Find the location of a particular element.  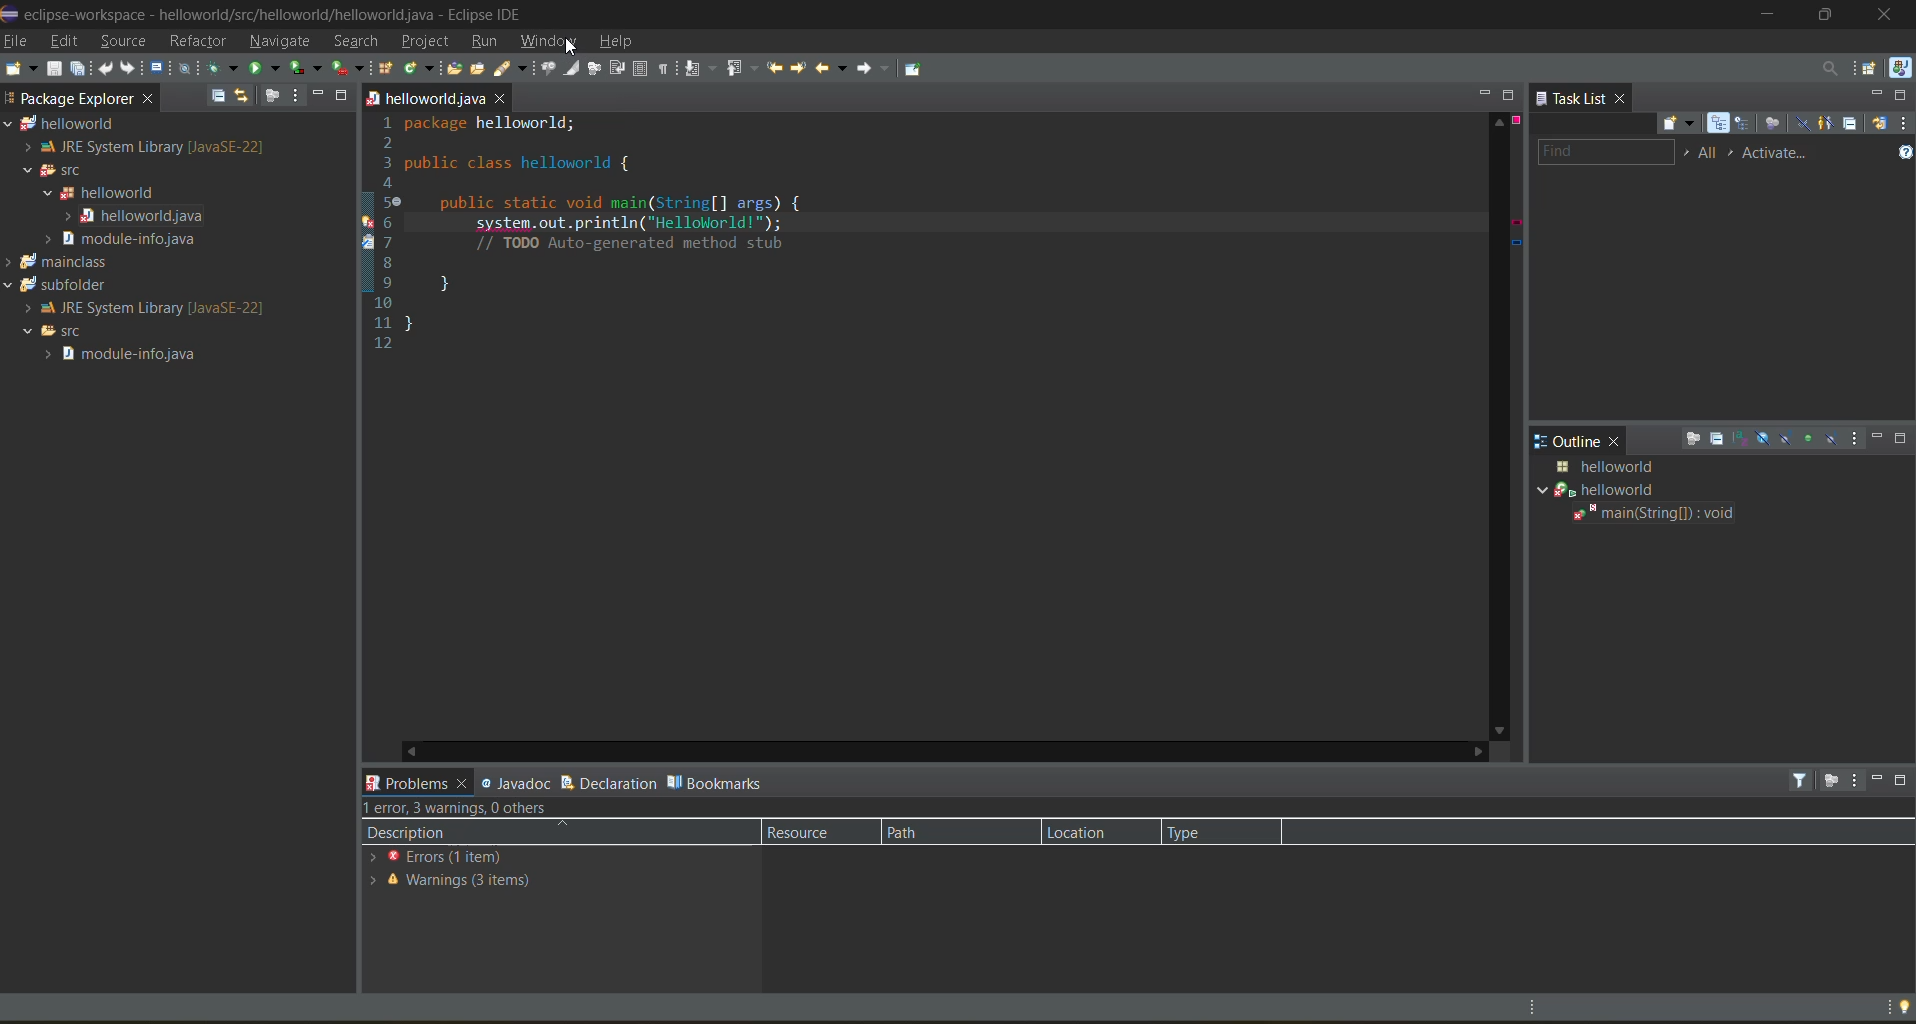

problems is located at coordinates (413, 783).